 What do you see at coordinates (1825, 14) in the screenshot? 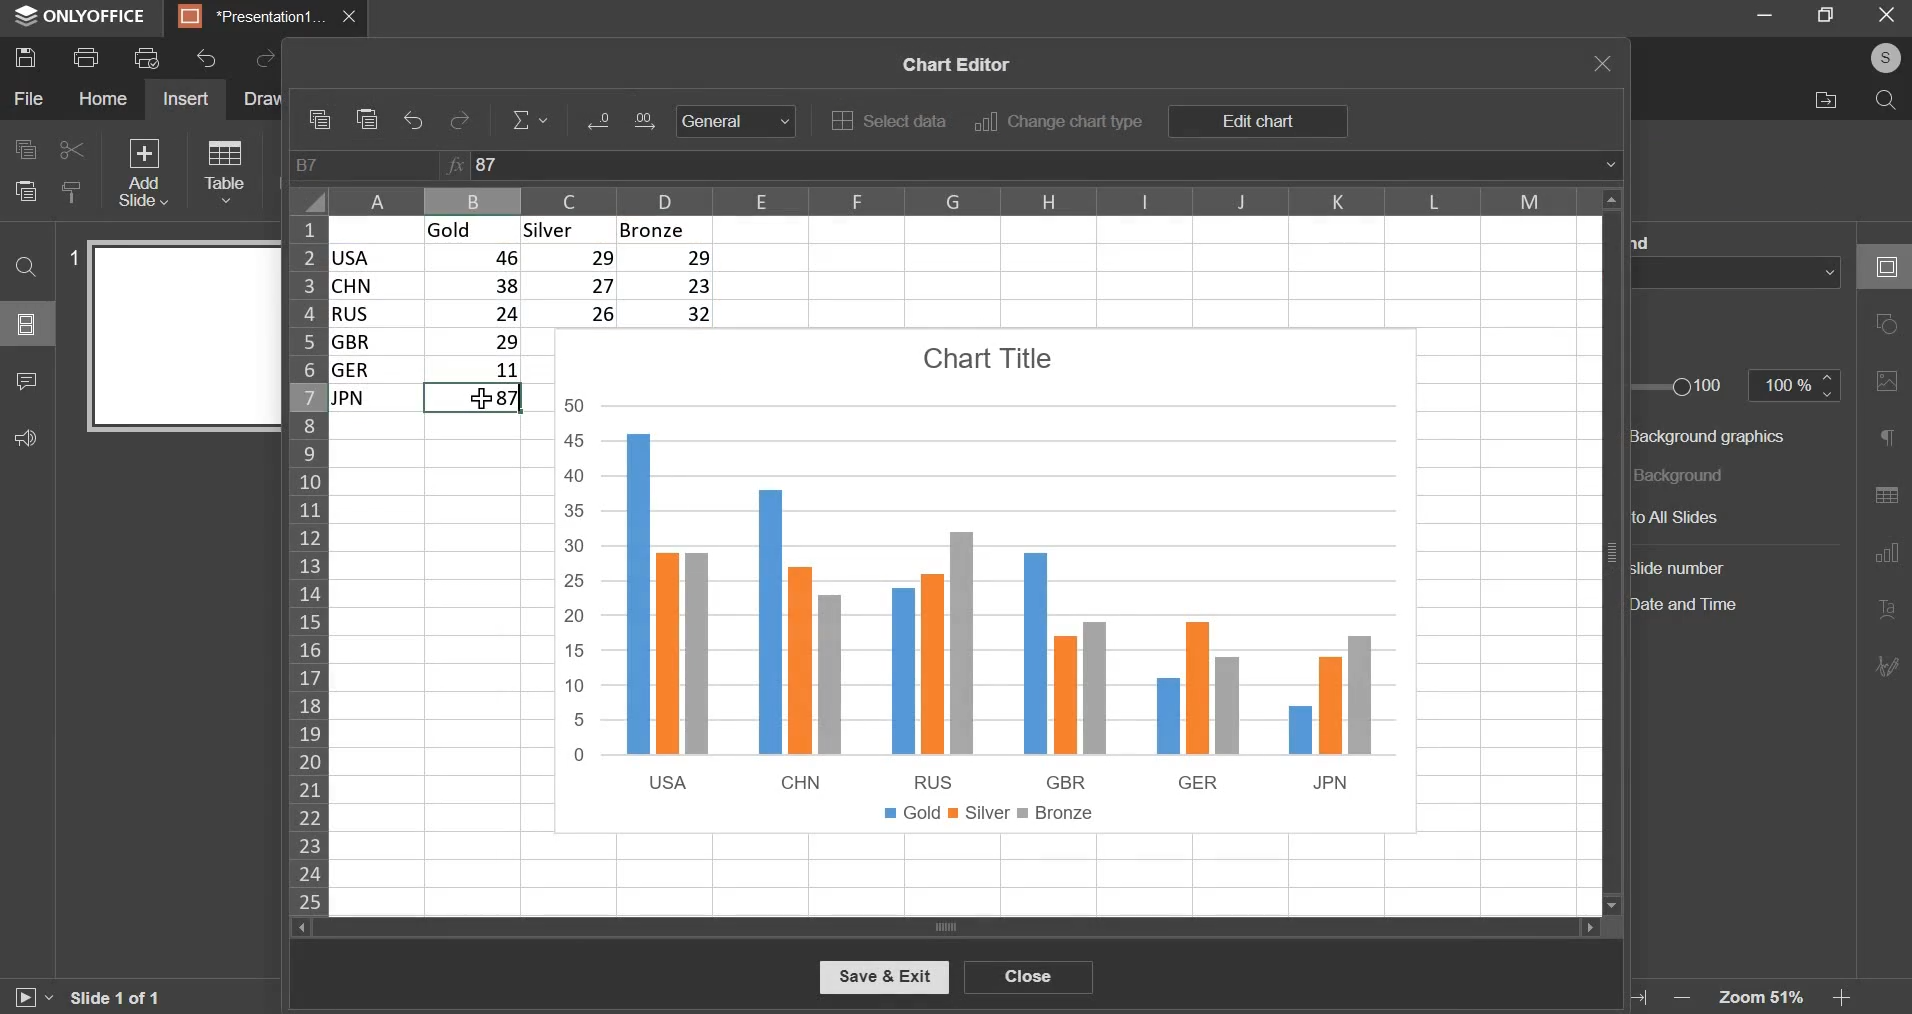
I see `full screen` at bounding box center [1825, 14].